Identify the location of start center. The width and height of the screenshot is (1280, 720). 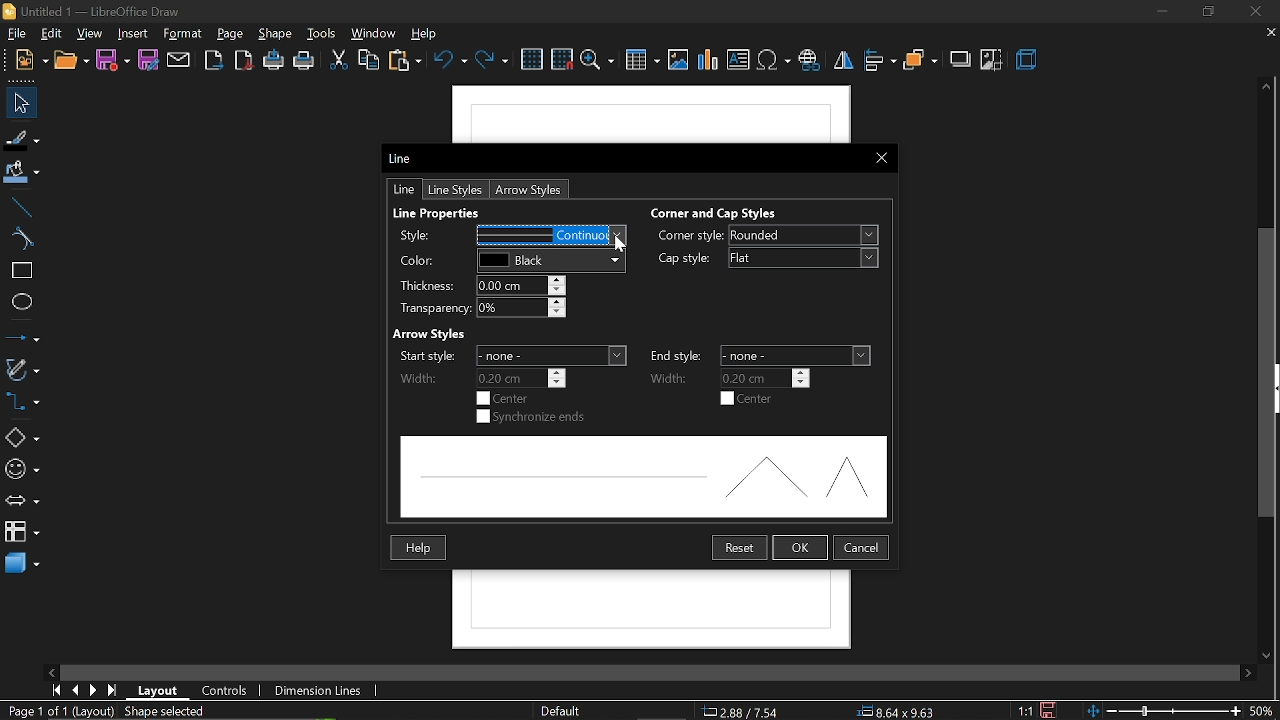
(503, 399).